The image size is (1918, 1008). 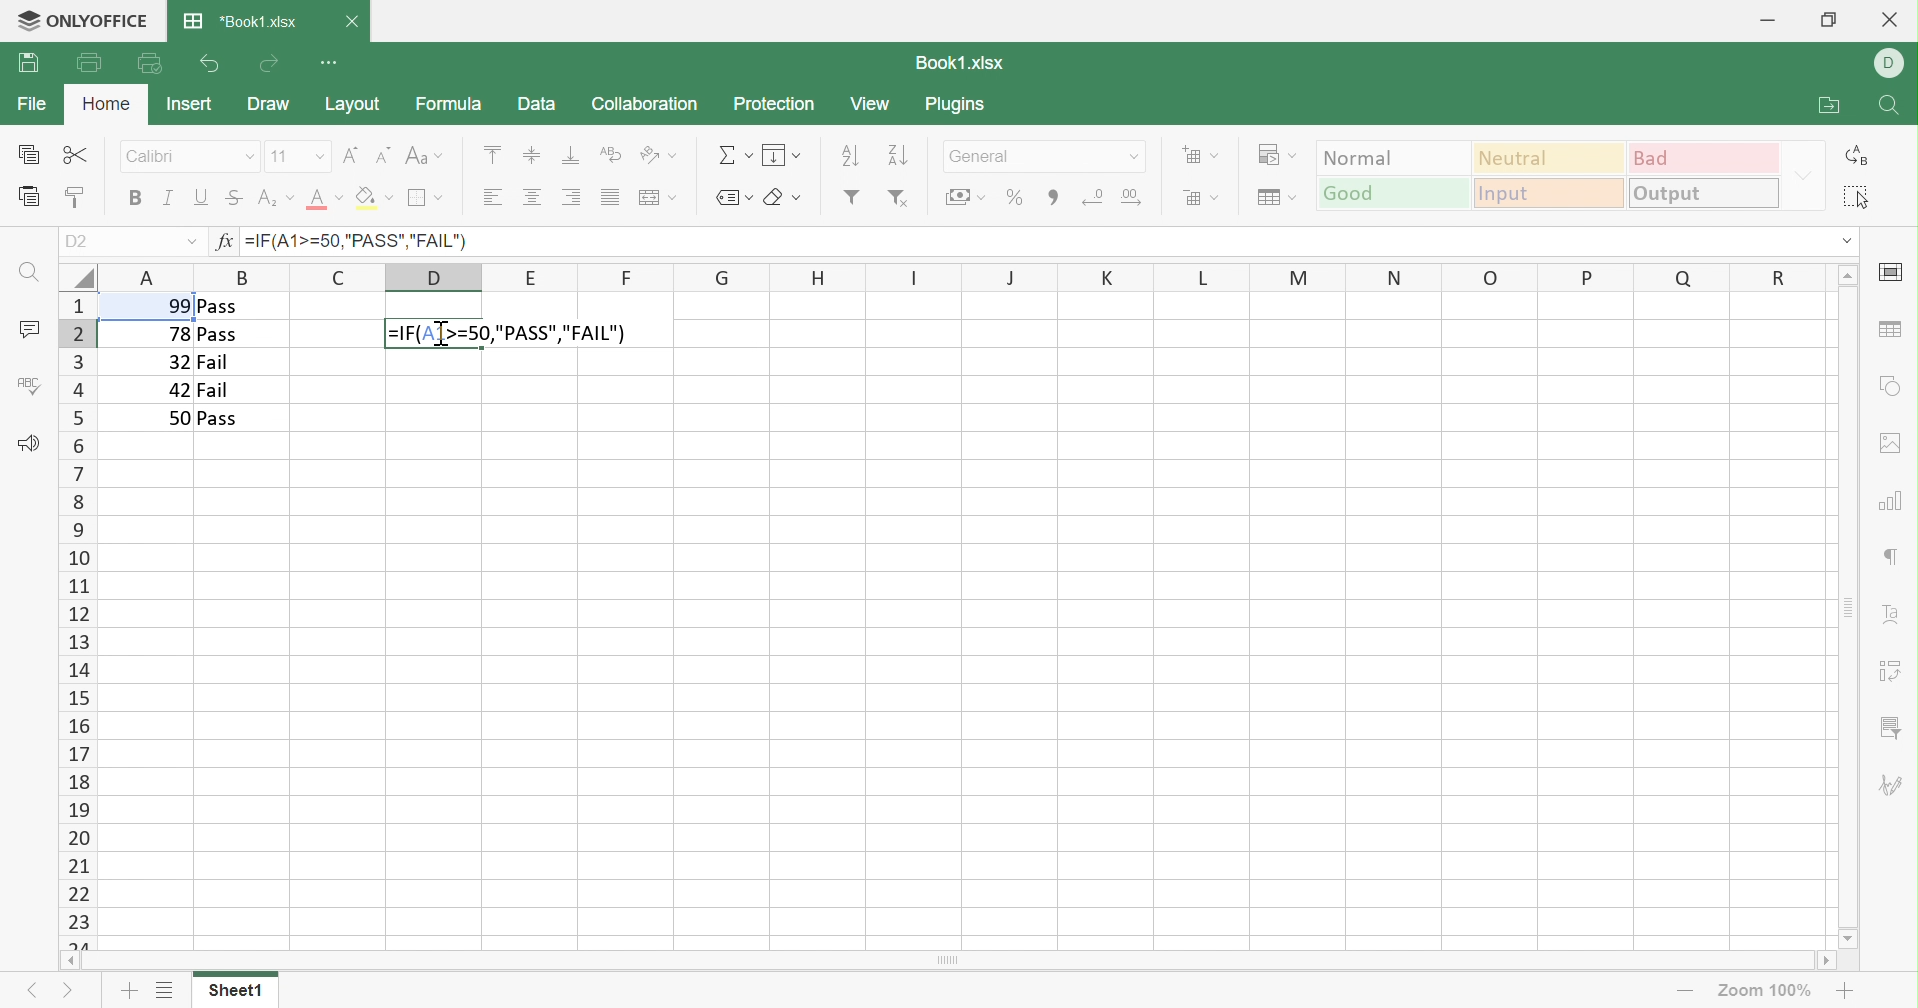 What do you see at coordinates (217, 306) in the screenshot?
I see `Pass` at bounding box center [217, 306].